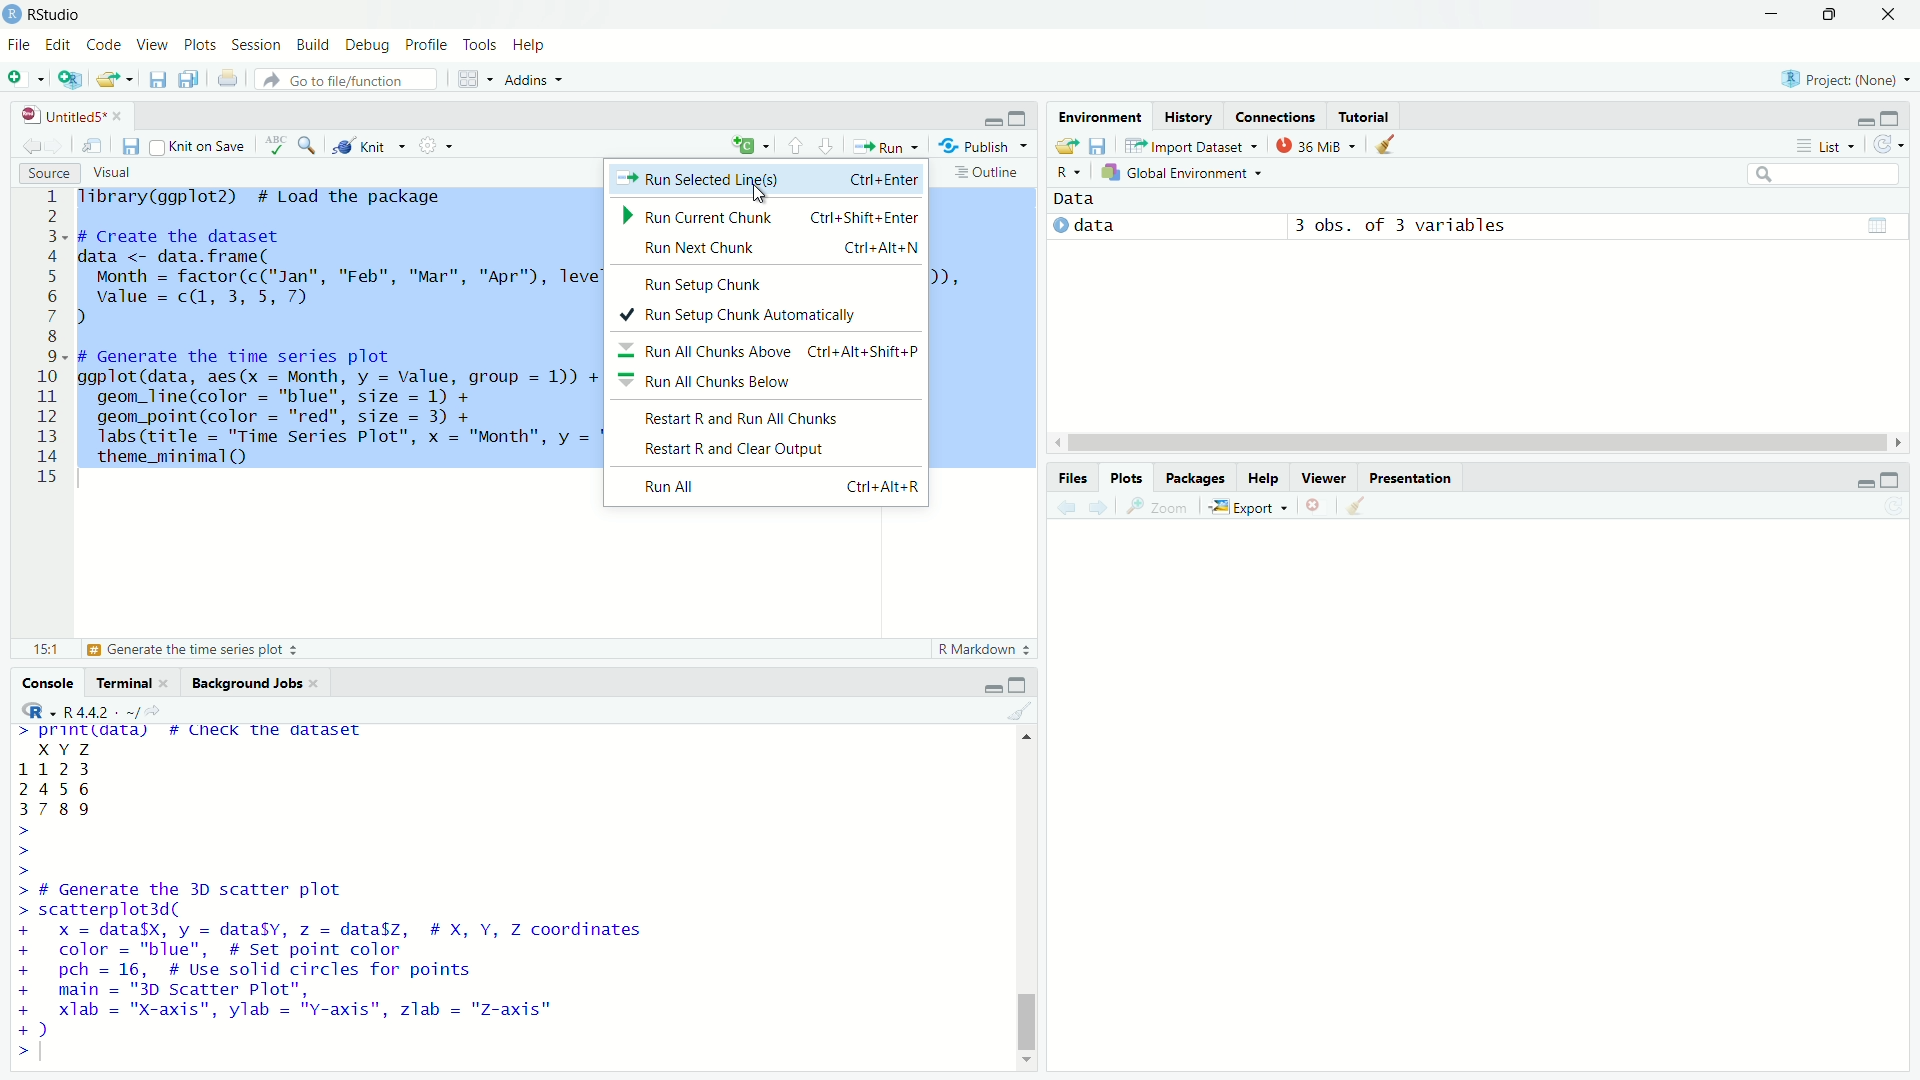  What do you see at coordinates (1070, 174) in the screenshot?
I see `select language` at bounding box center [1070, 174].